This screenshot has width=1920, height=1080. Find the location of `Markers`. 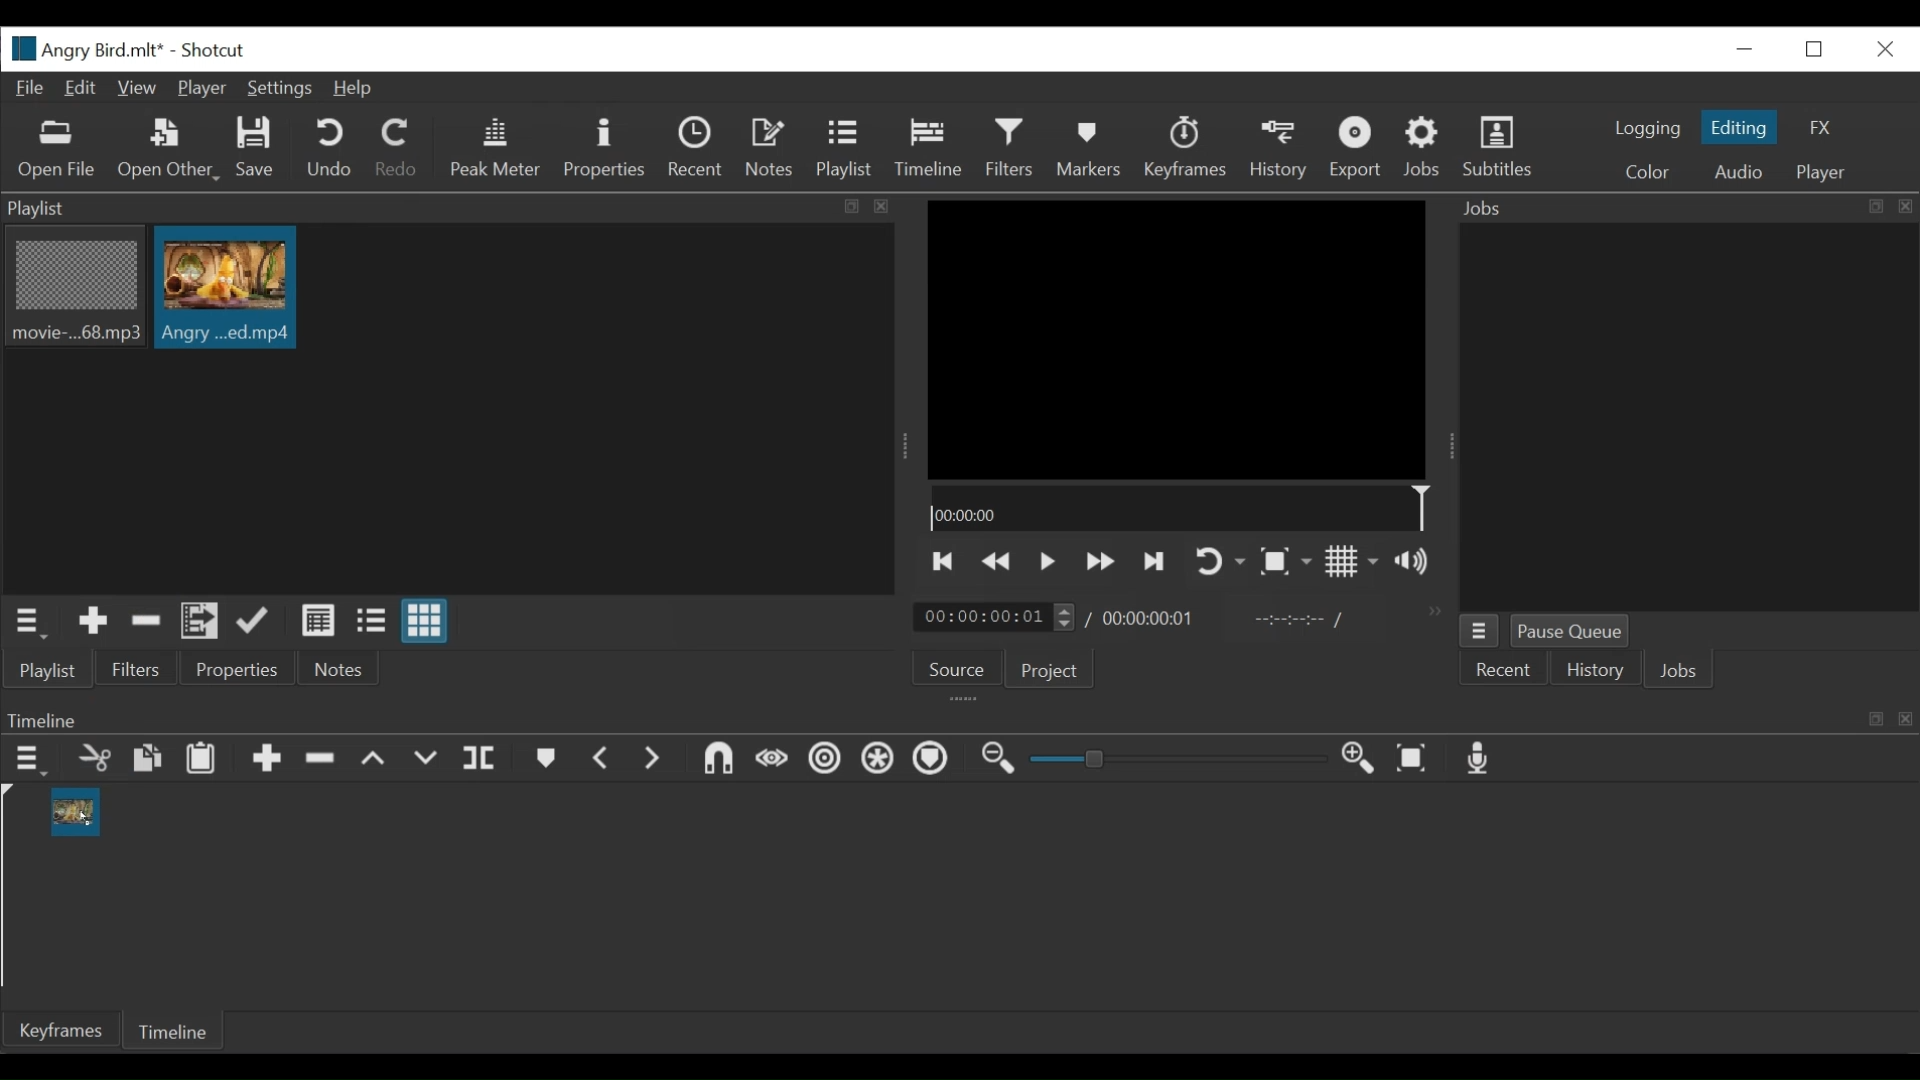

Markers is located at coordinates (547, 759).